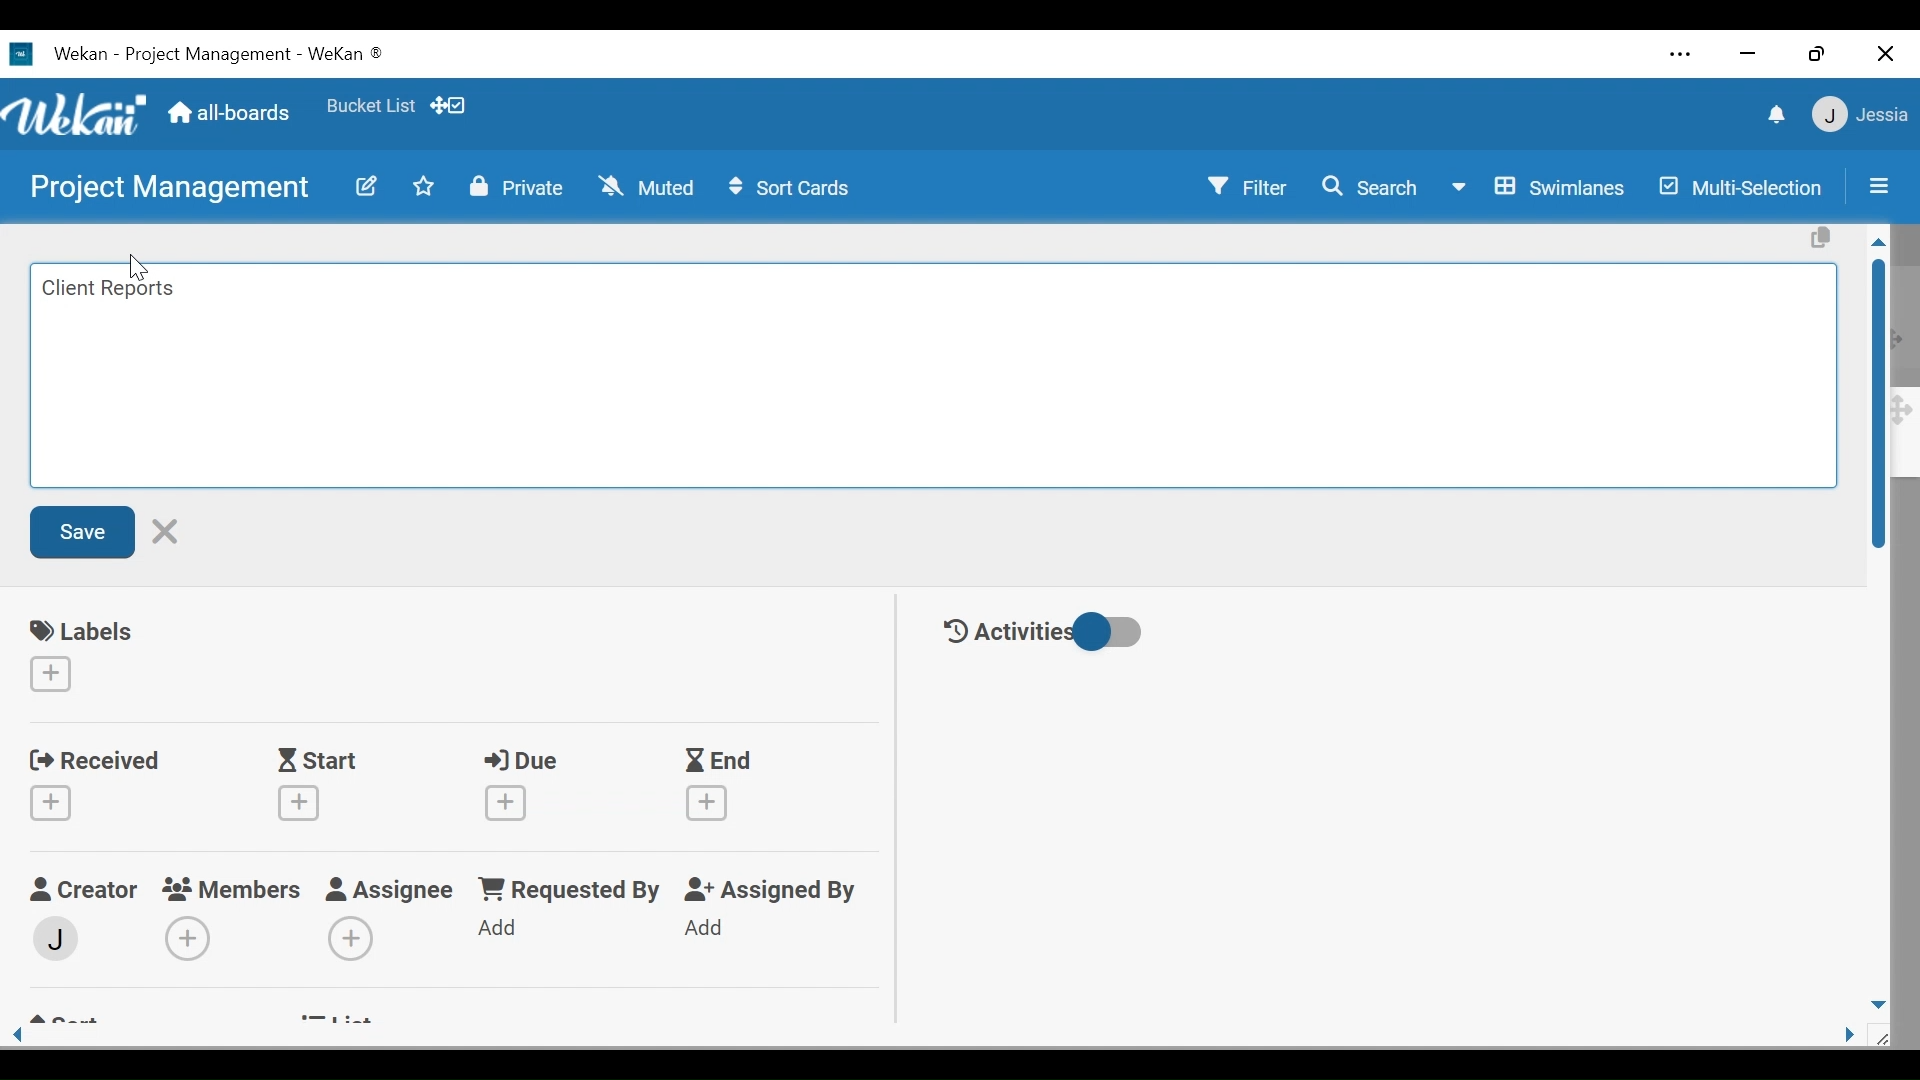 This screenshot has width=1920, height=1080. I want to click on Search, so click(1370, 187).